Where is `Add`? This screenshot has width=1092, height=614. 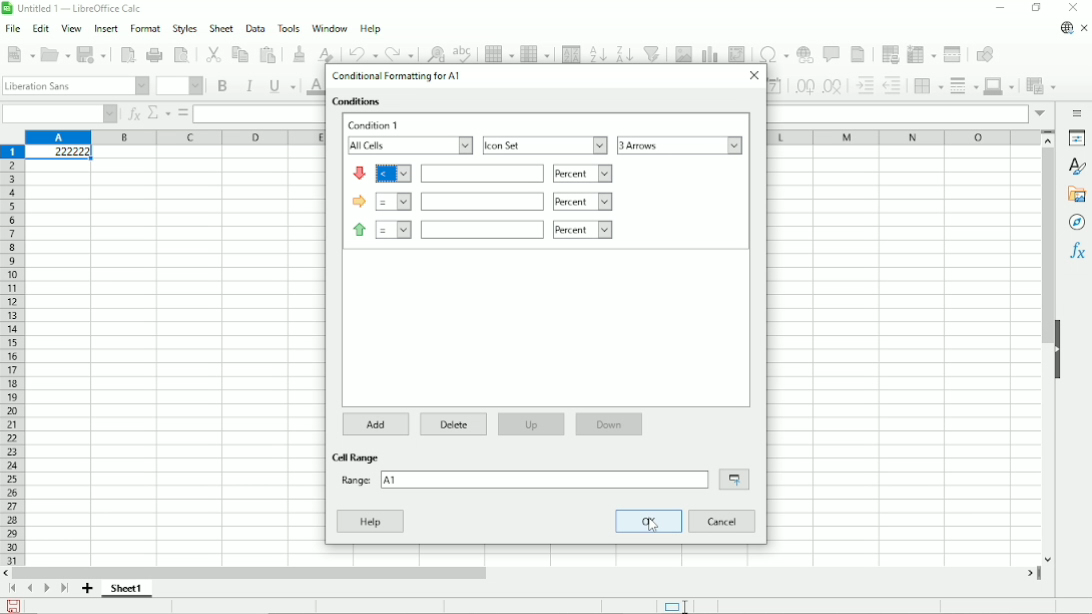
Add is located at coordinates (378, 424).